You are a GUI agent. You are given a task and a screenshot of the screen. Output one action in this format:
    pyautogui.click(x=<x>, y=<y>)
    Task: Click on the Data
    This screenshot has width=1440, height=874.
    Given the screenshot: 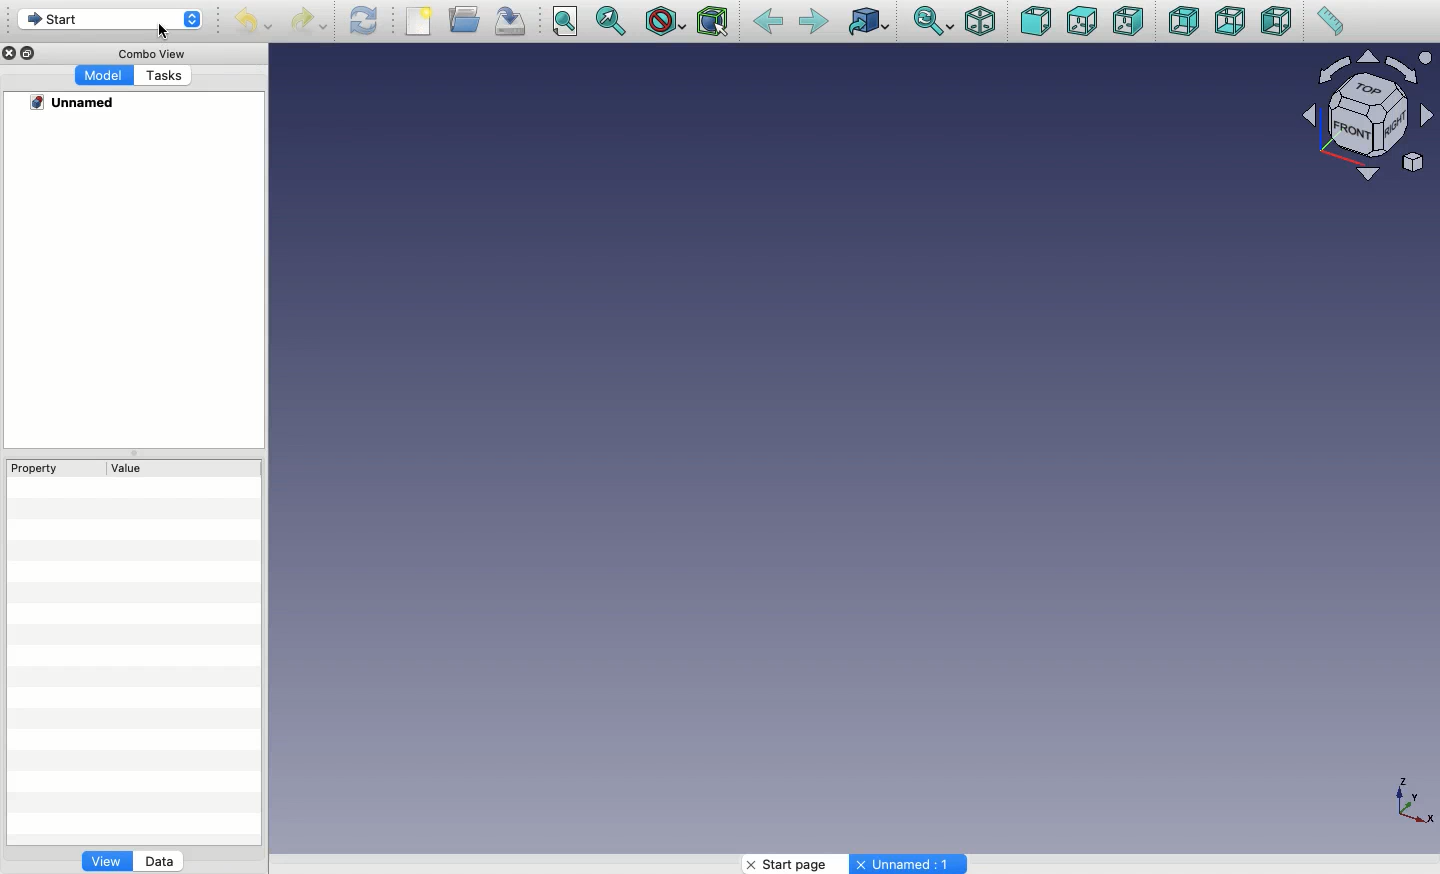 What is the action you would take?
    pyautogui.click(x=161, y=860)
    